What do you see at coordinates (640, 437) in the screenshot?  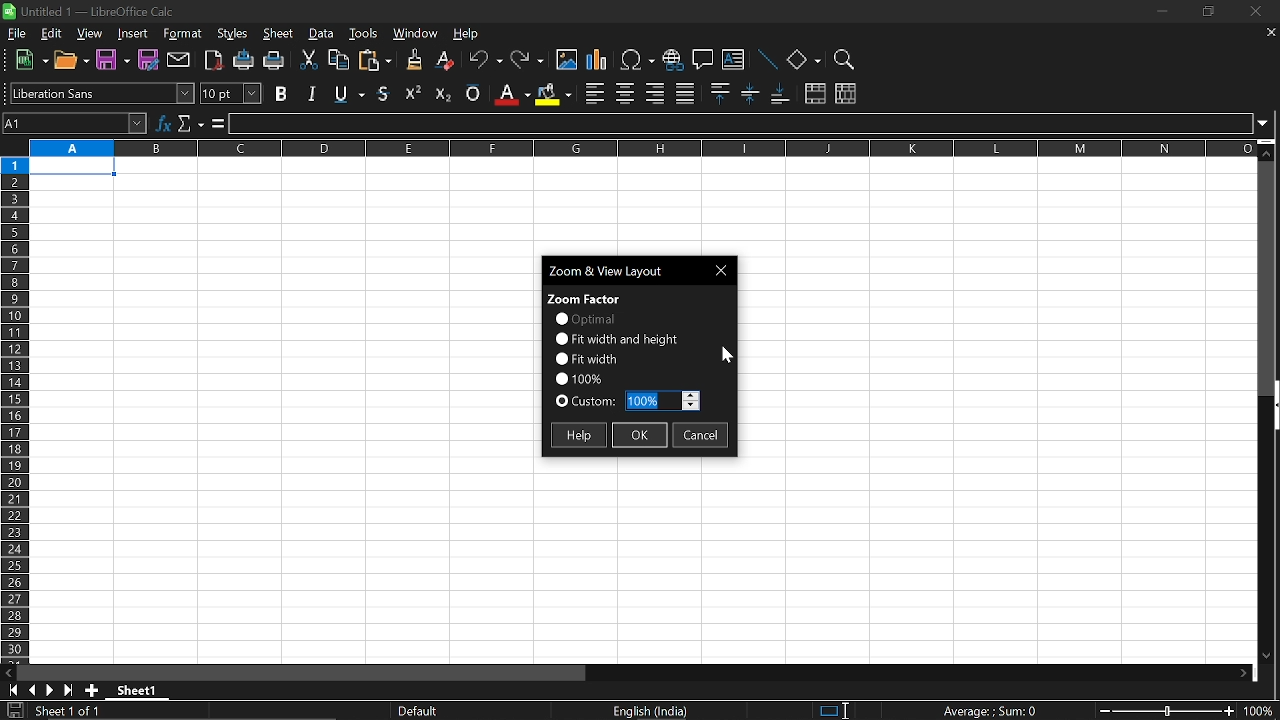 I see `ok` at bounding box center [640, 437].